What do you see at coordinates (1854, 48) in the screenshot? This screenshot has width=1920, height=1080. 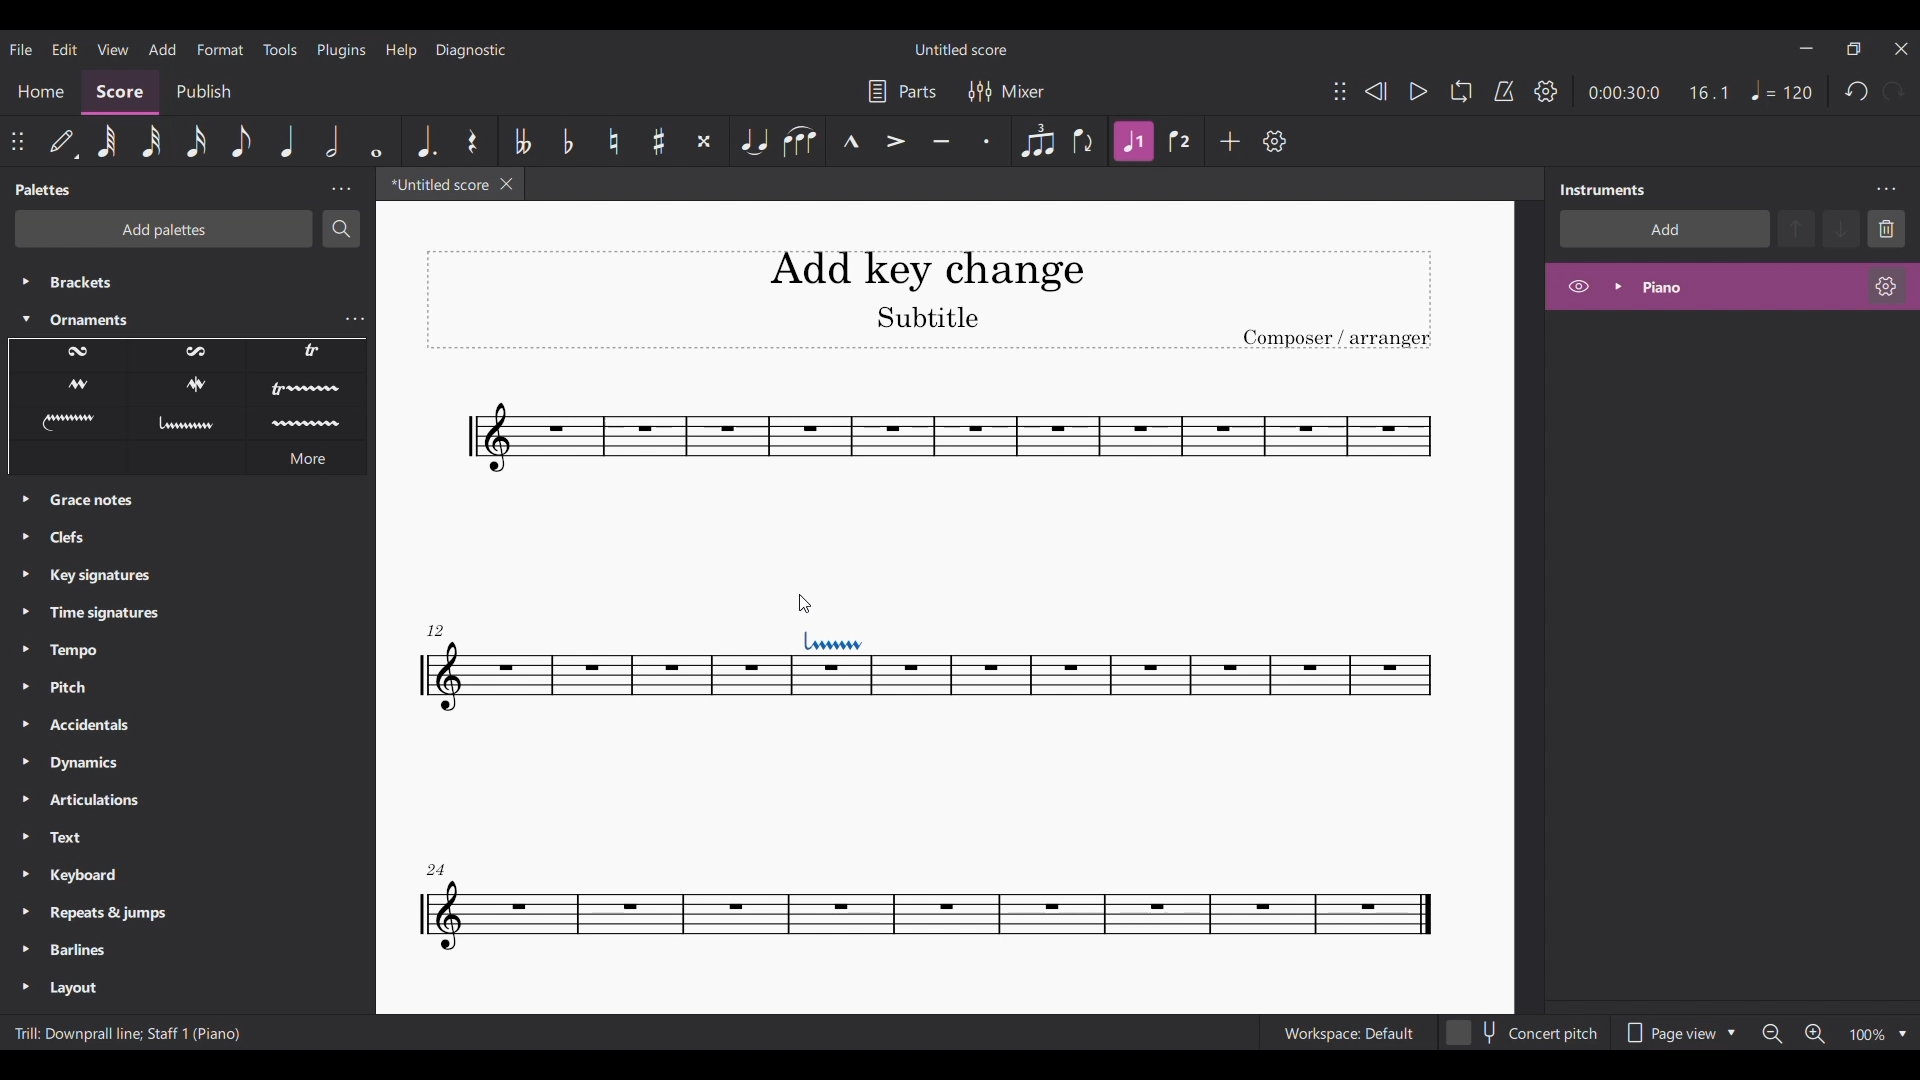 I see `Show interface in a smaller tab` at bounding box center [1854, 48].